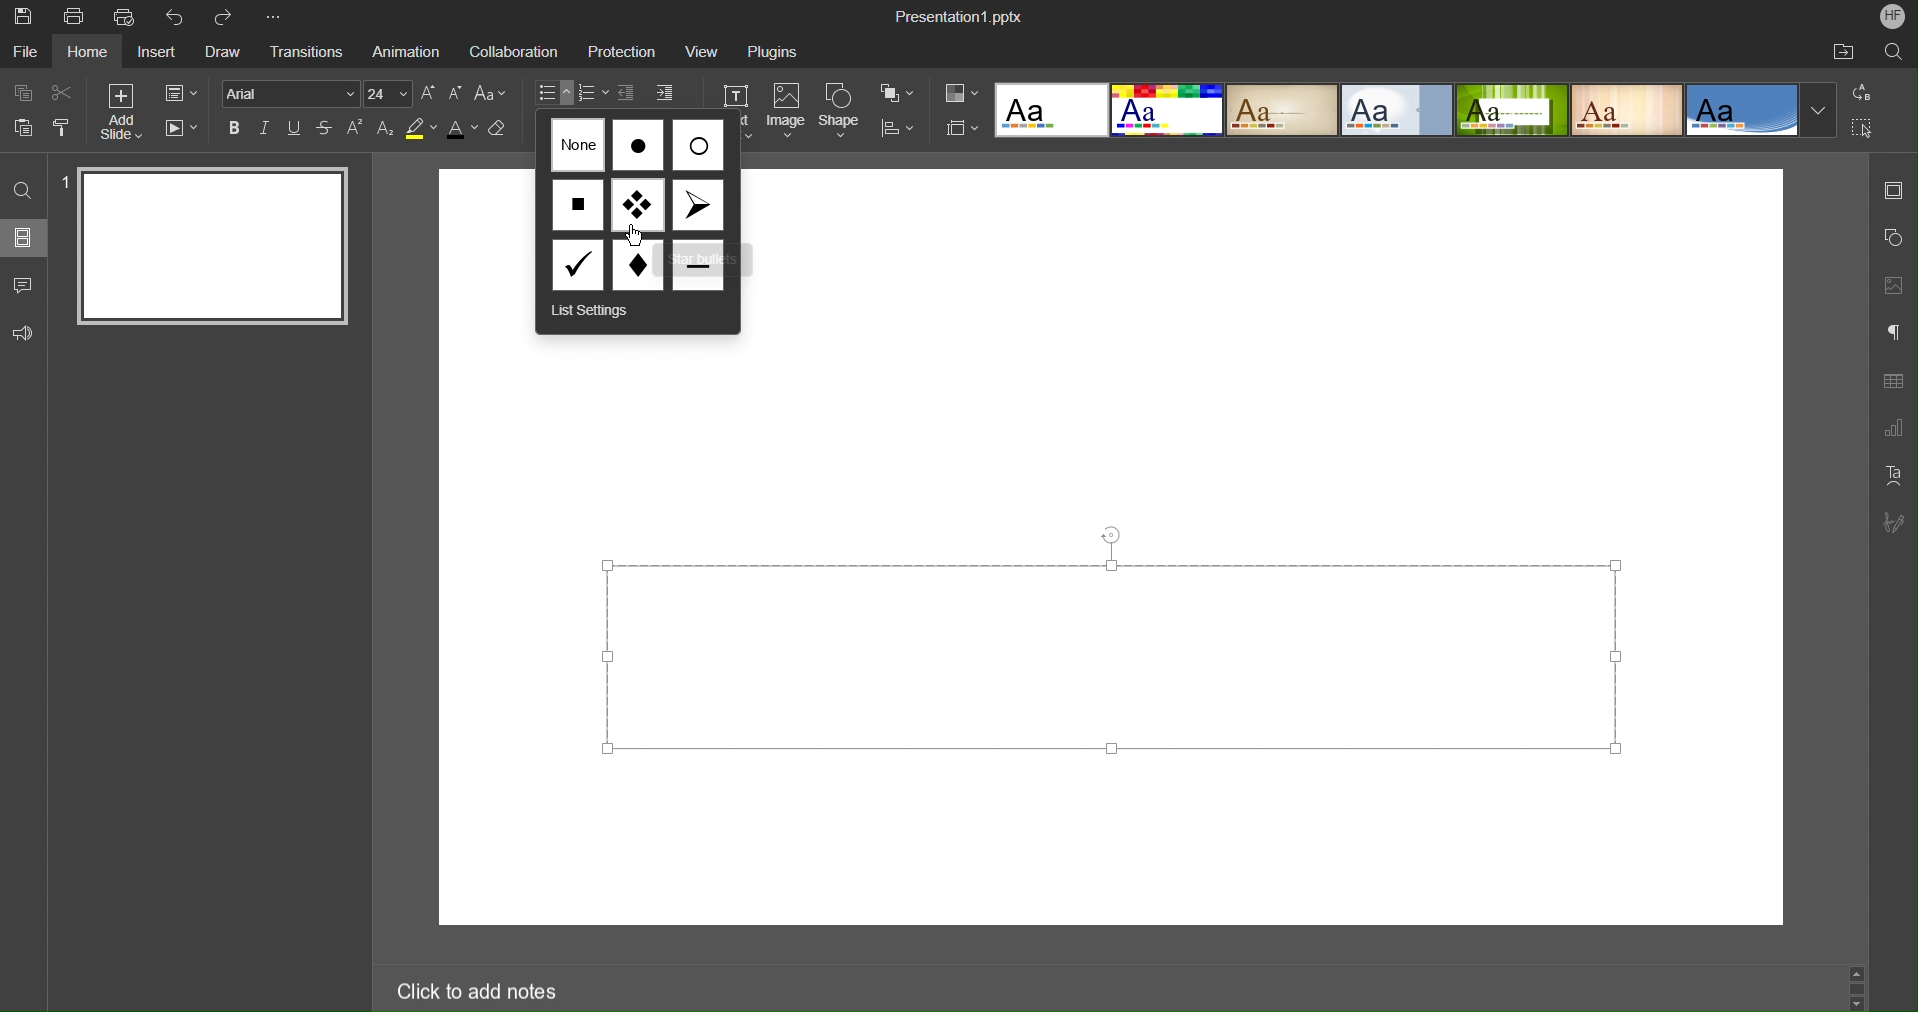 This screenshot has width=1918, height=1012. What do you see at coordinates (1114, 657) in the screenshot?
I see `text editor` at bounding box center [1114, 657].